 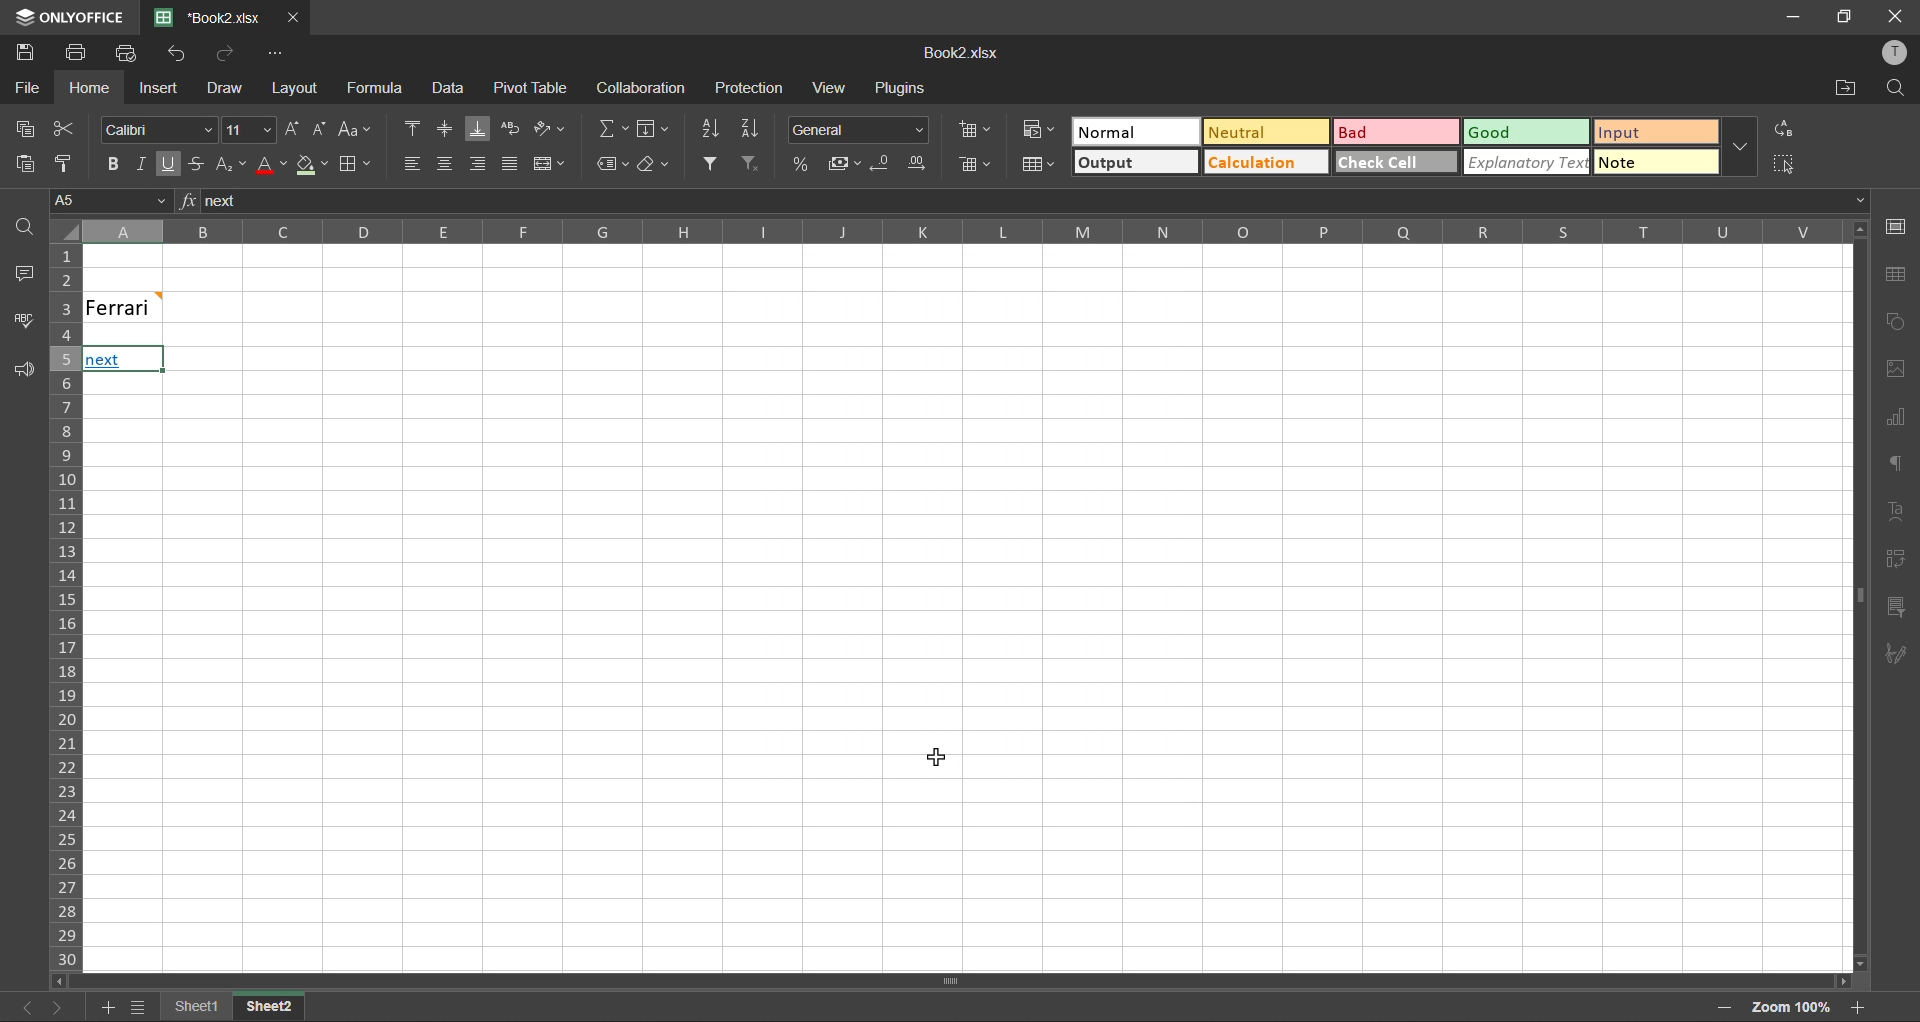 I want to click on Horizontal Scrollbar, so click(x=1850, y=596).